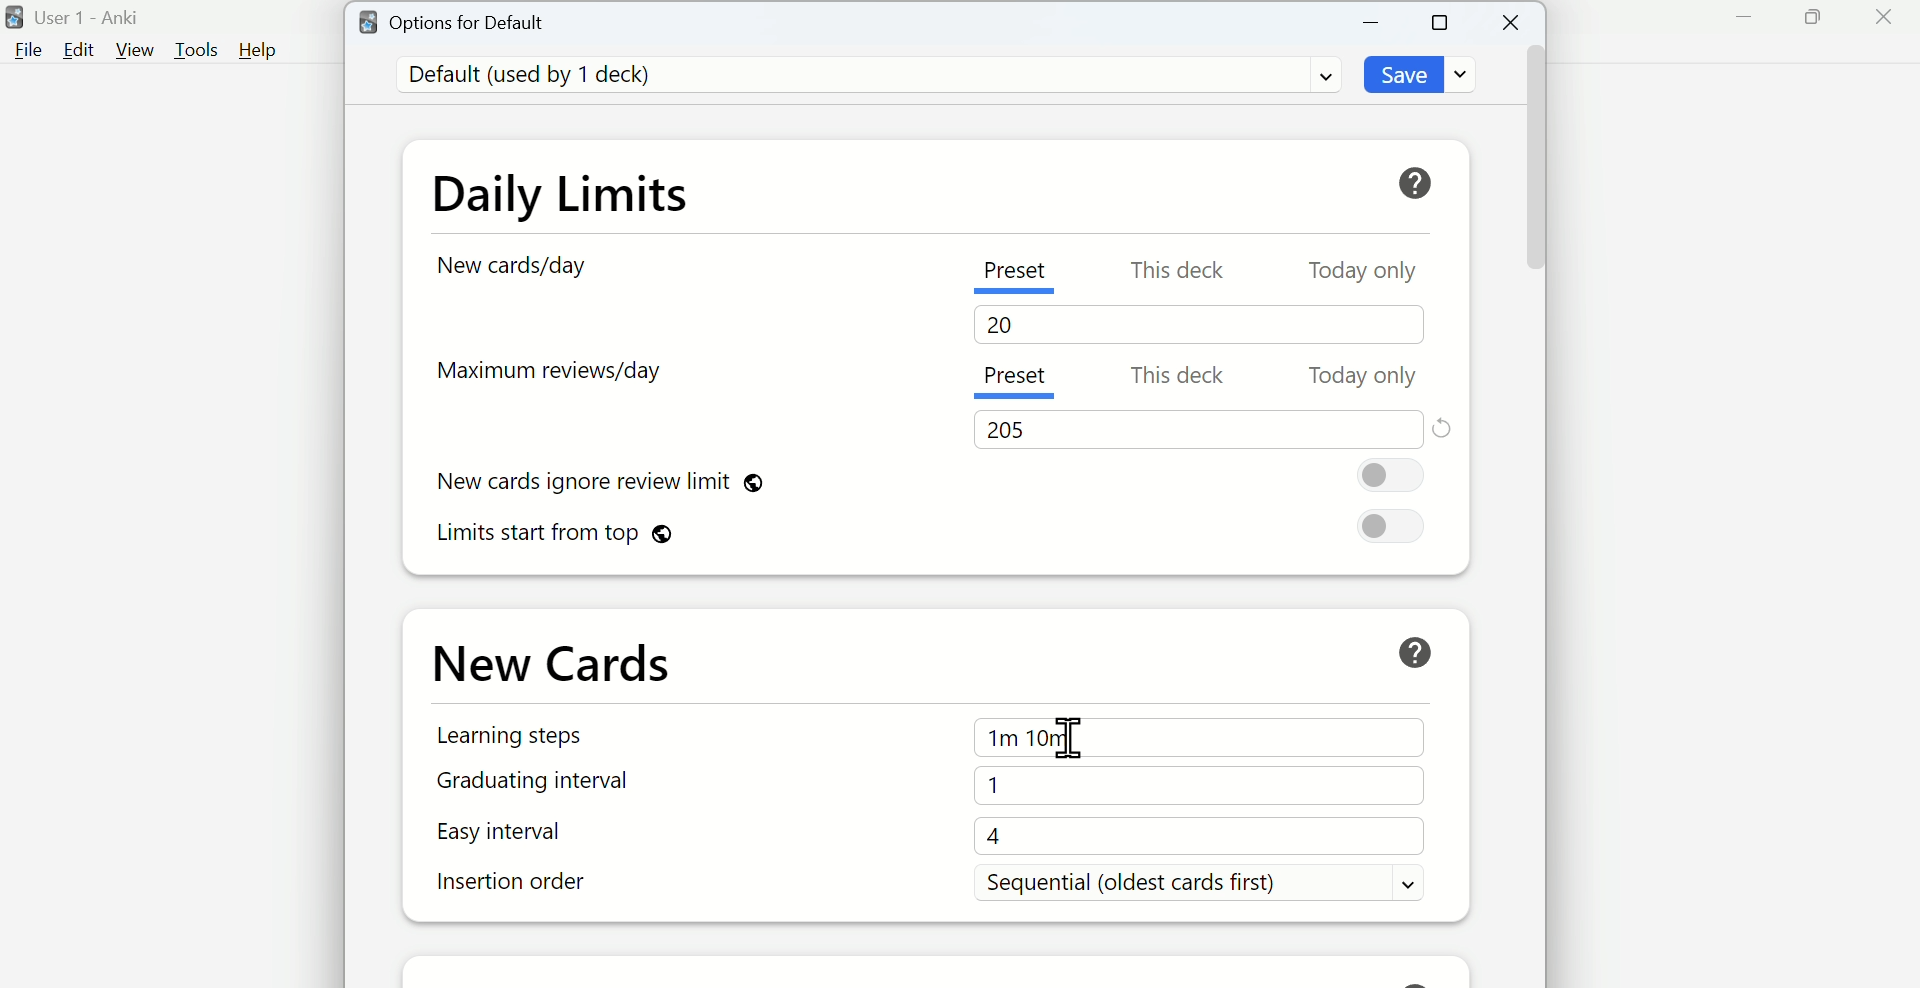 The width and height of the screenshot is (1920, 988). What do you see at coordinates (515, 886) in the screenshot?
I see `Insertion order` at bounding box center [515, 886].